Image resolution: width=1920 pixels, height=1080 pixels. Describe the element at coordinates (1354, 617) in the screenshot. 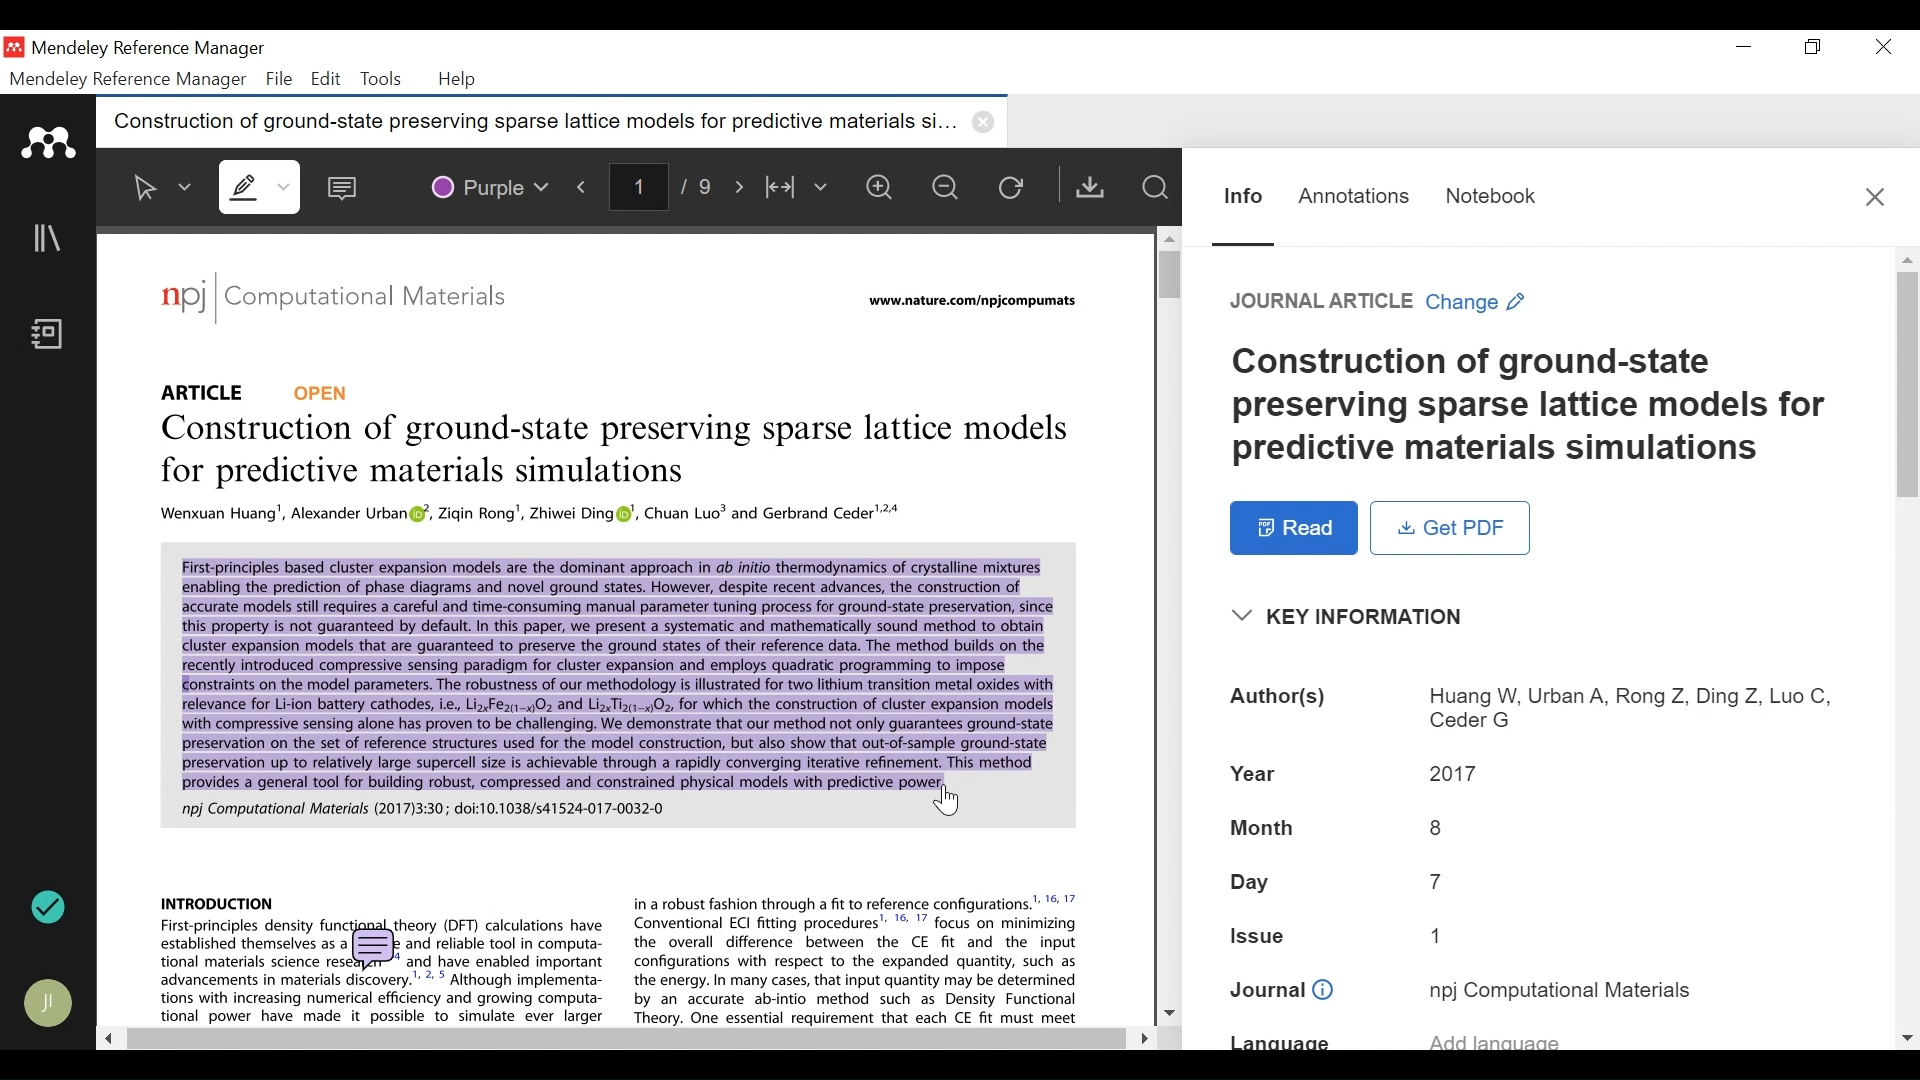

I see `Key Information` at that location.